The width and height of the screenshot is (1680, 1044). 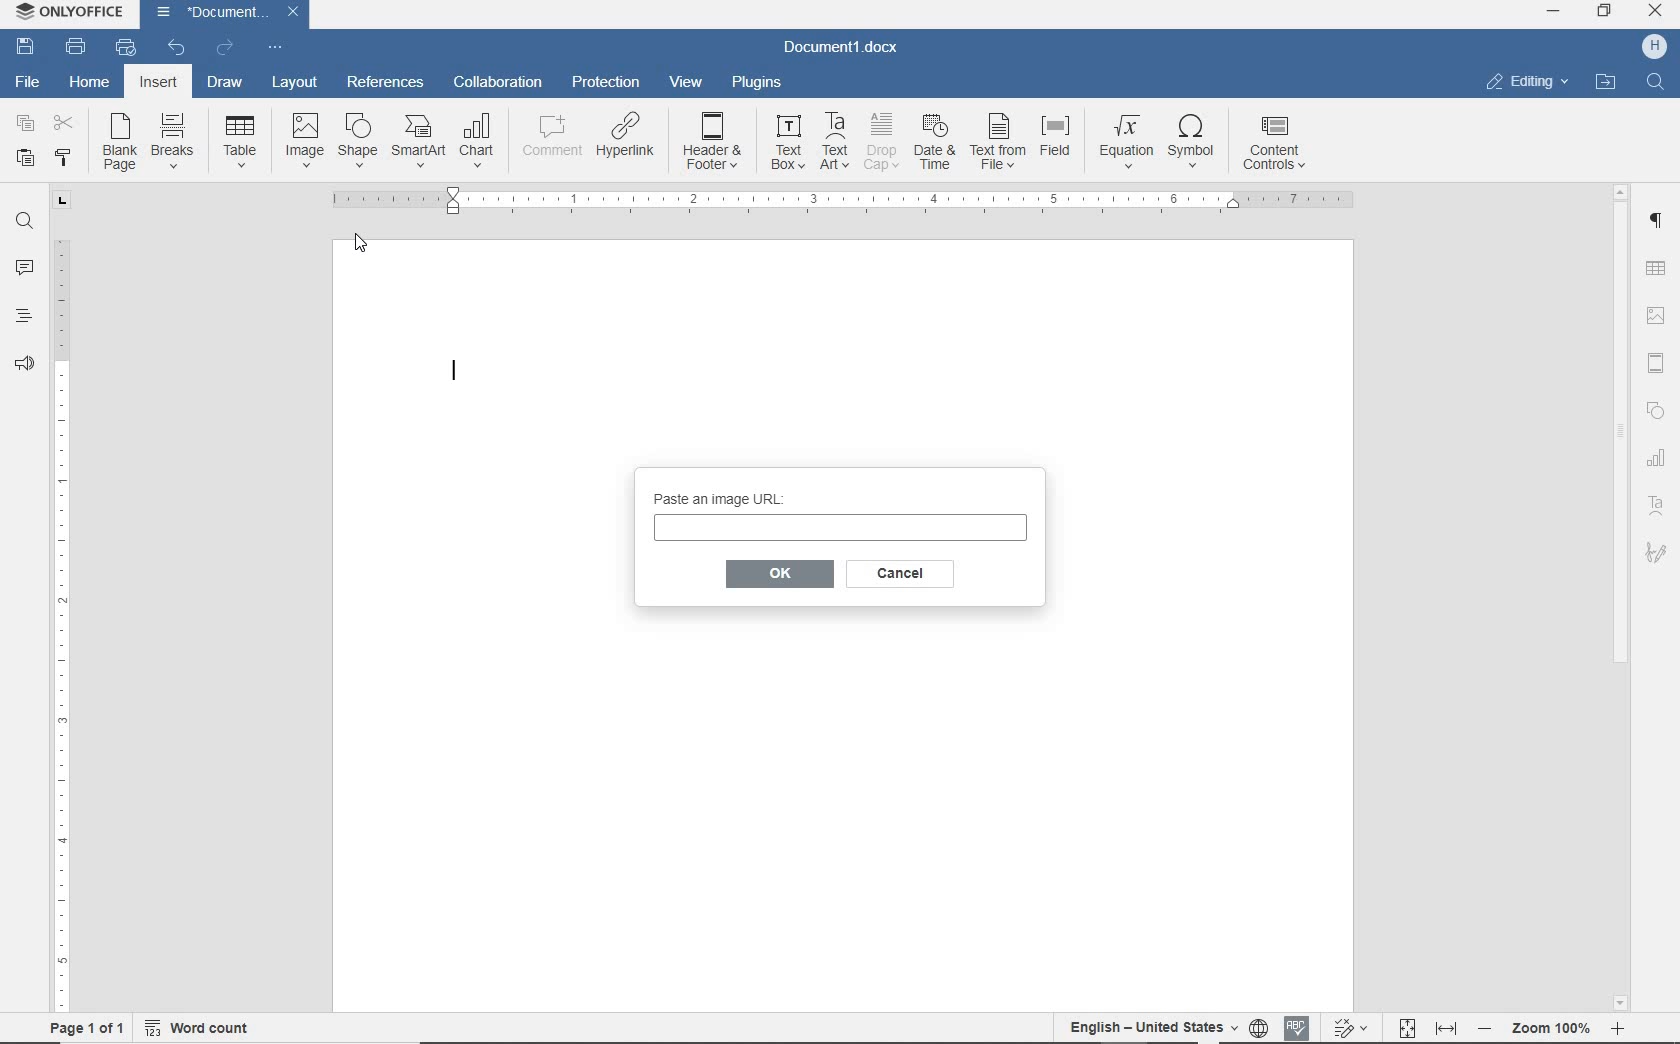 I want to click on paste an image URL, so click(x=722, y=500).